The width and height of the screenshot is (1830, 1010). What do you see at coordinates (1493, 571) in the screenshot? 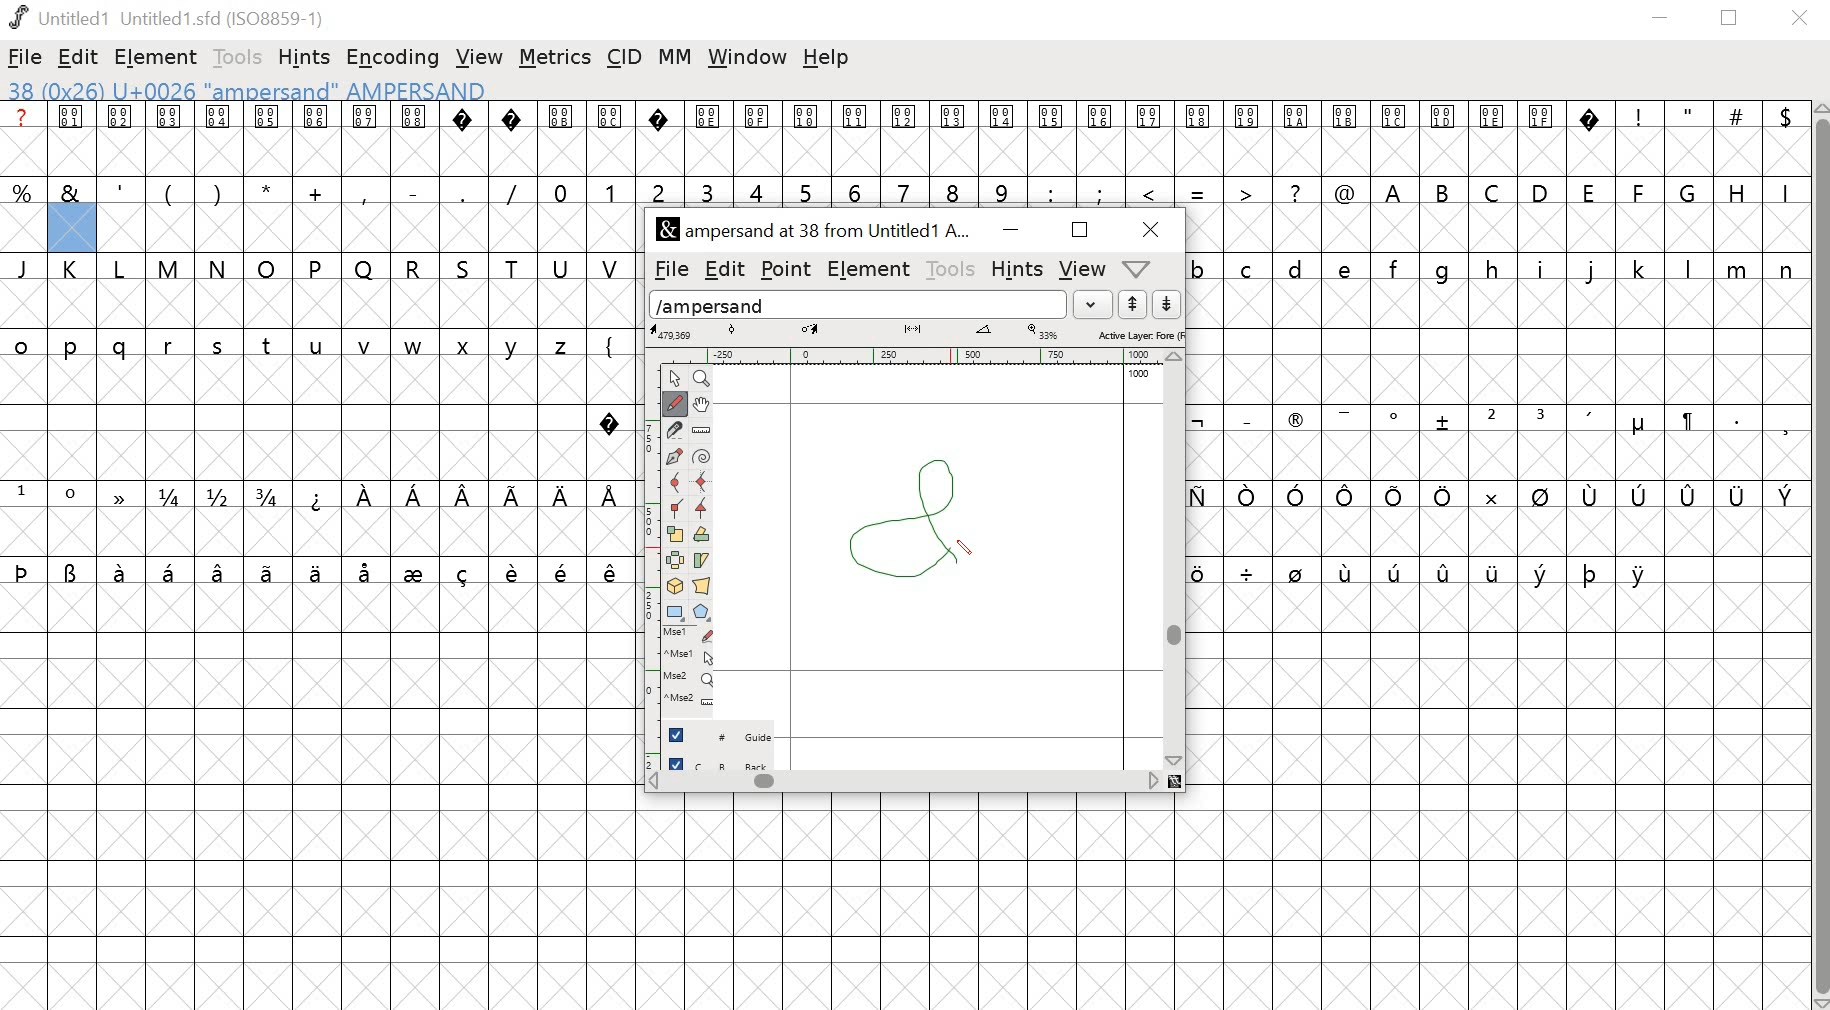
I see `symbol` at bounding box center [1493, 571].